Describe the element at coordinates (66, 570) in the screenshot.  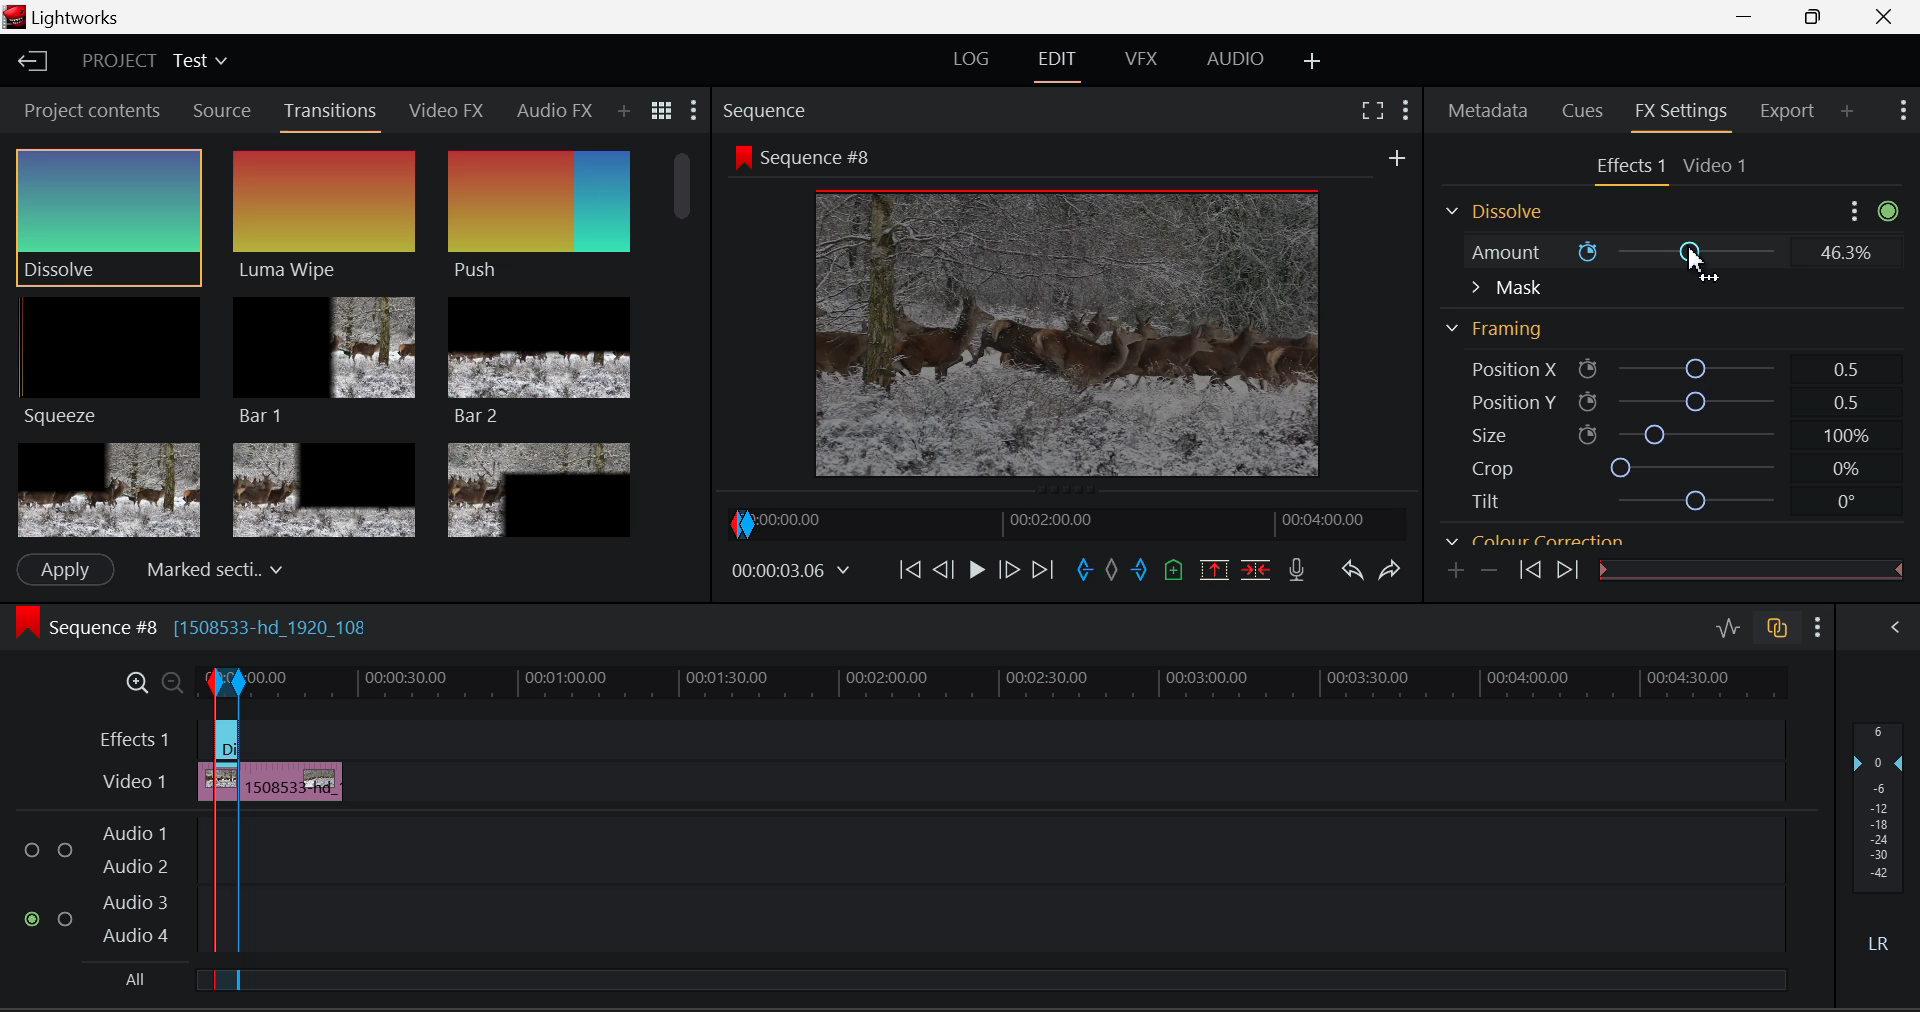
I see `Apply` at that location.